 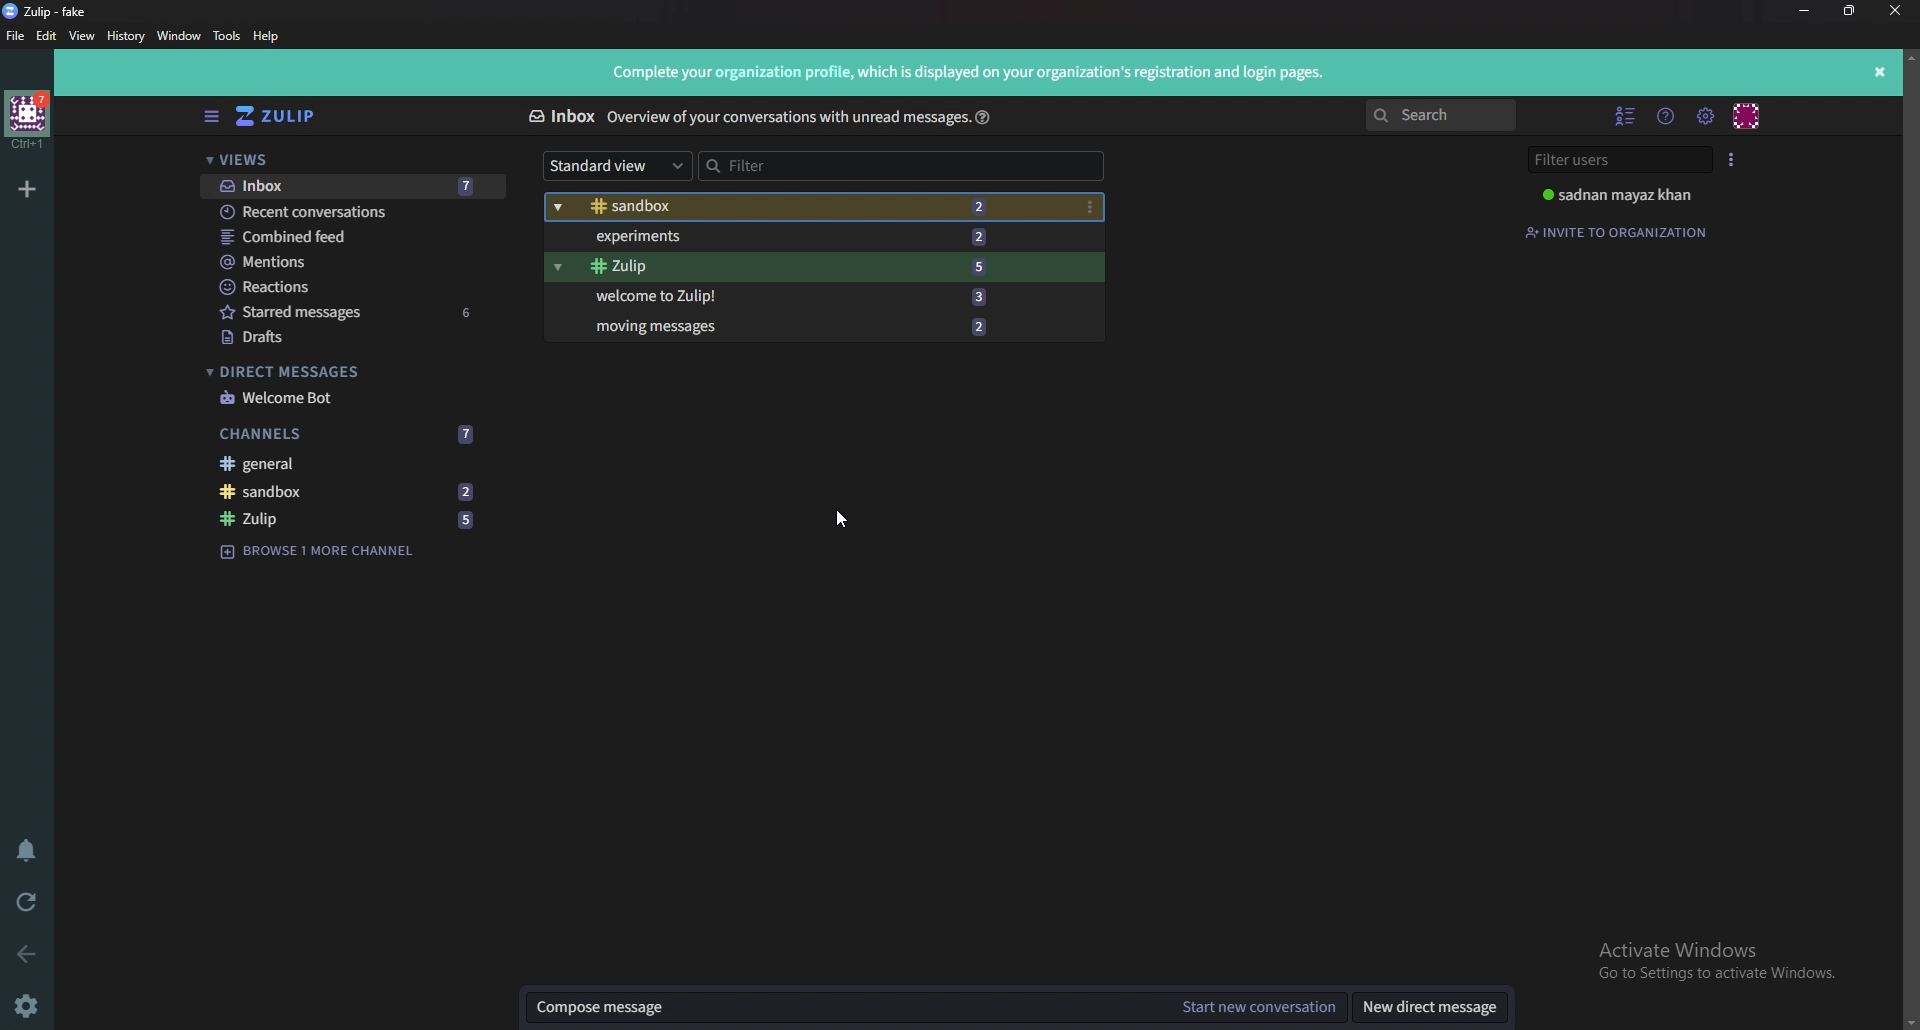 I want to click on edit, so click(x=45, y=38).